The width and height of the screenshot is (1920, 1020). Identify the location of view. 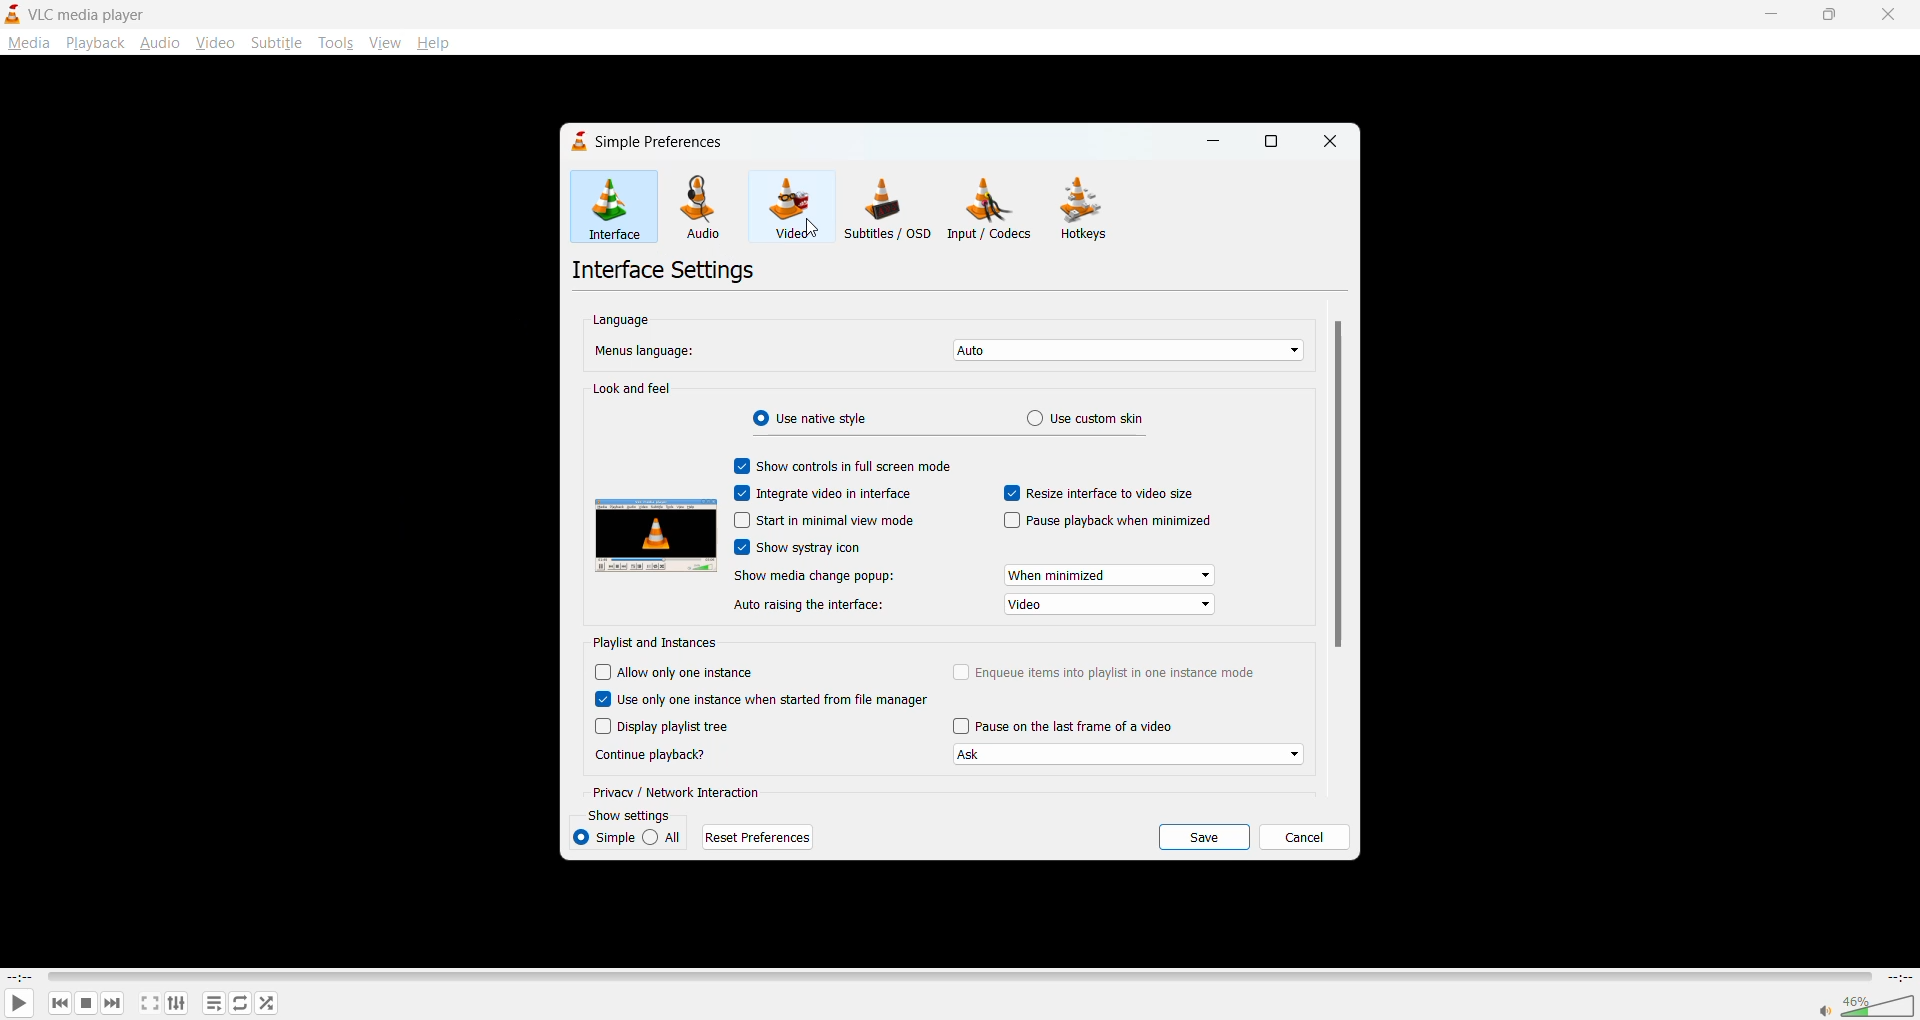
(384, 39).